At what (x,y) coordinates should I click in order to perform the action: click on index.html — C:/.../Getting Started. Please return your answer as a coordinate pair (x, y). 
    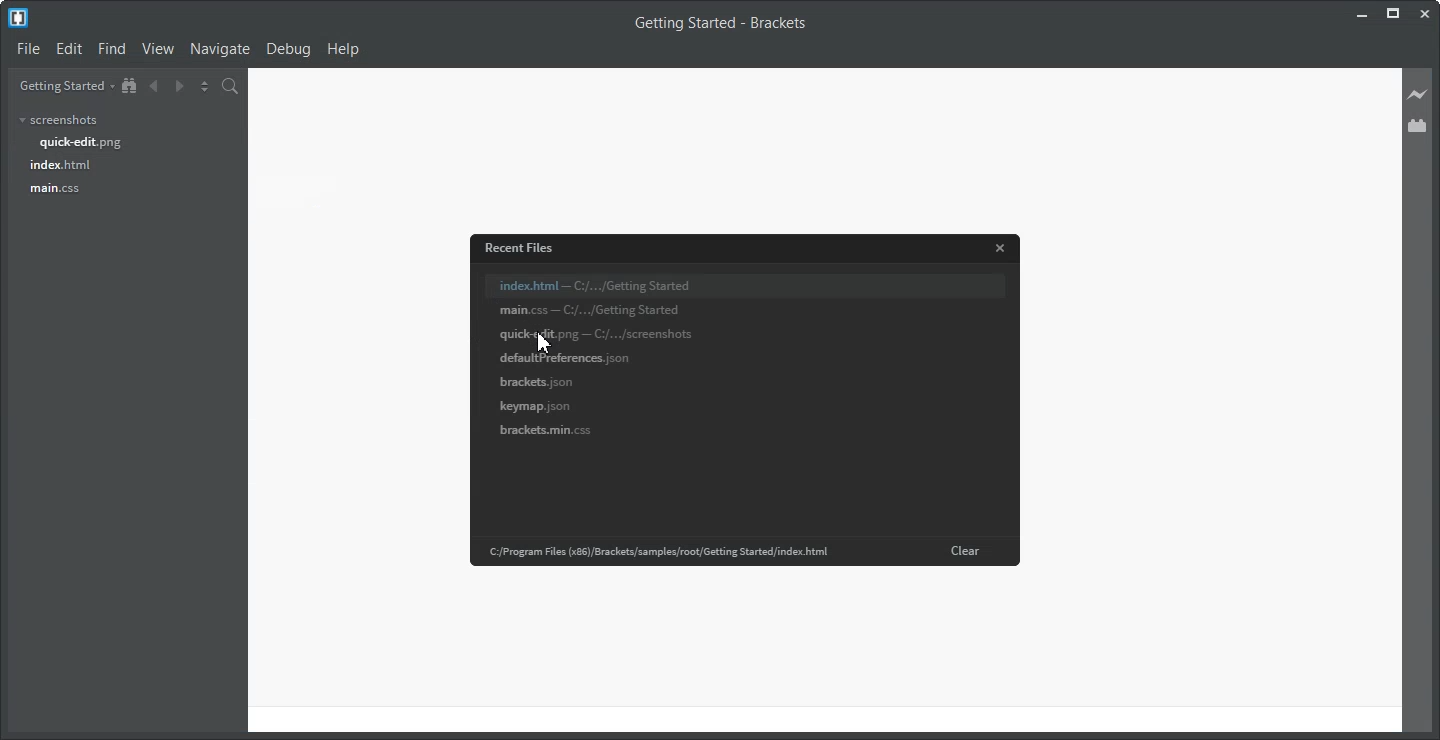
    Looking at the image, I should click on (603, 285).